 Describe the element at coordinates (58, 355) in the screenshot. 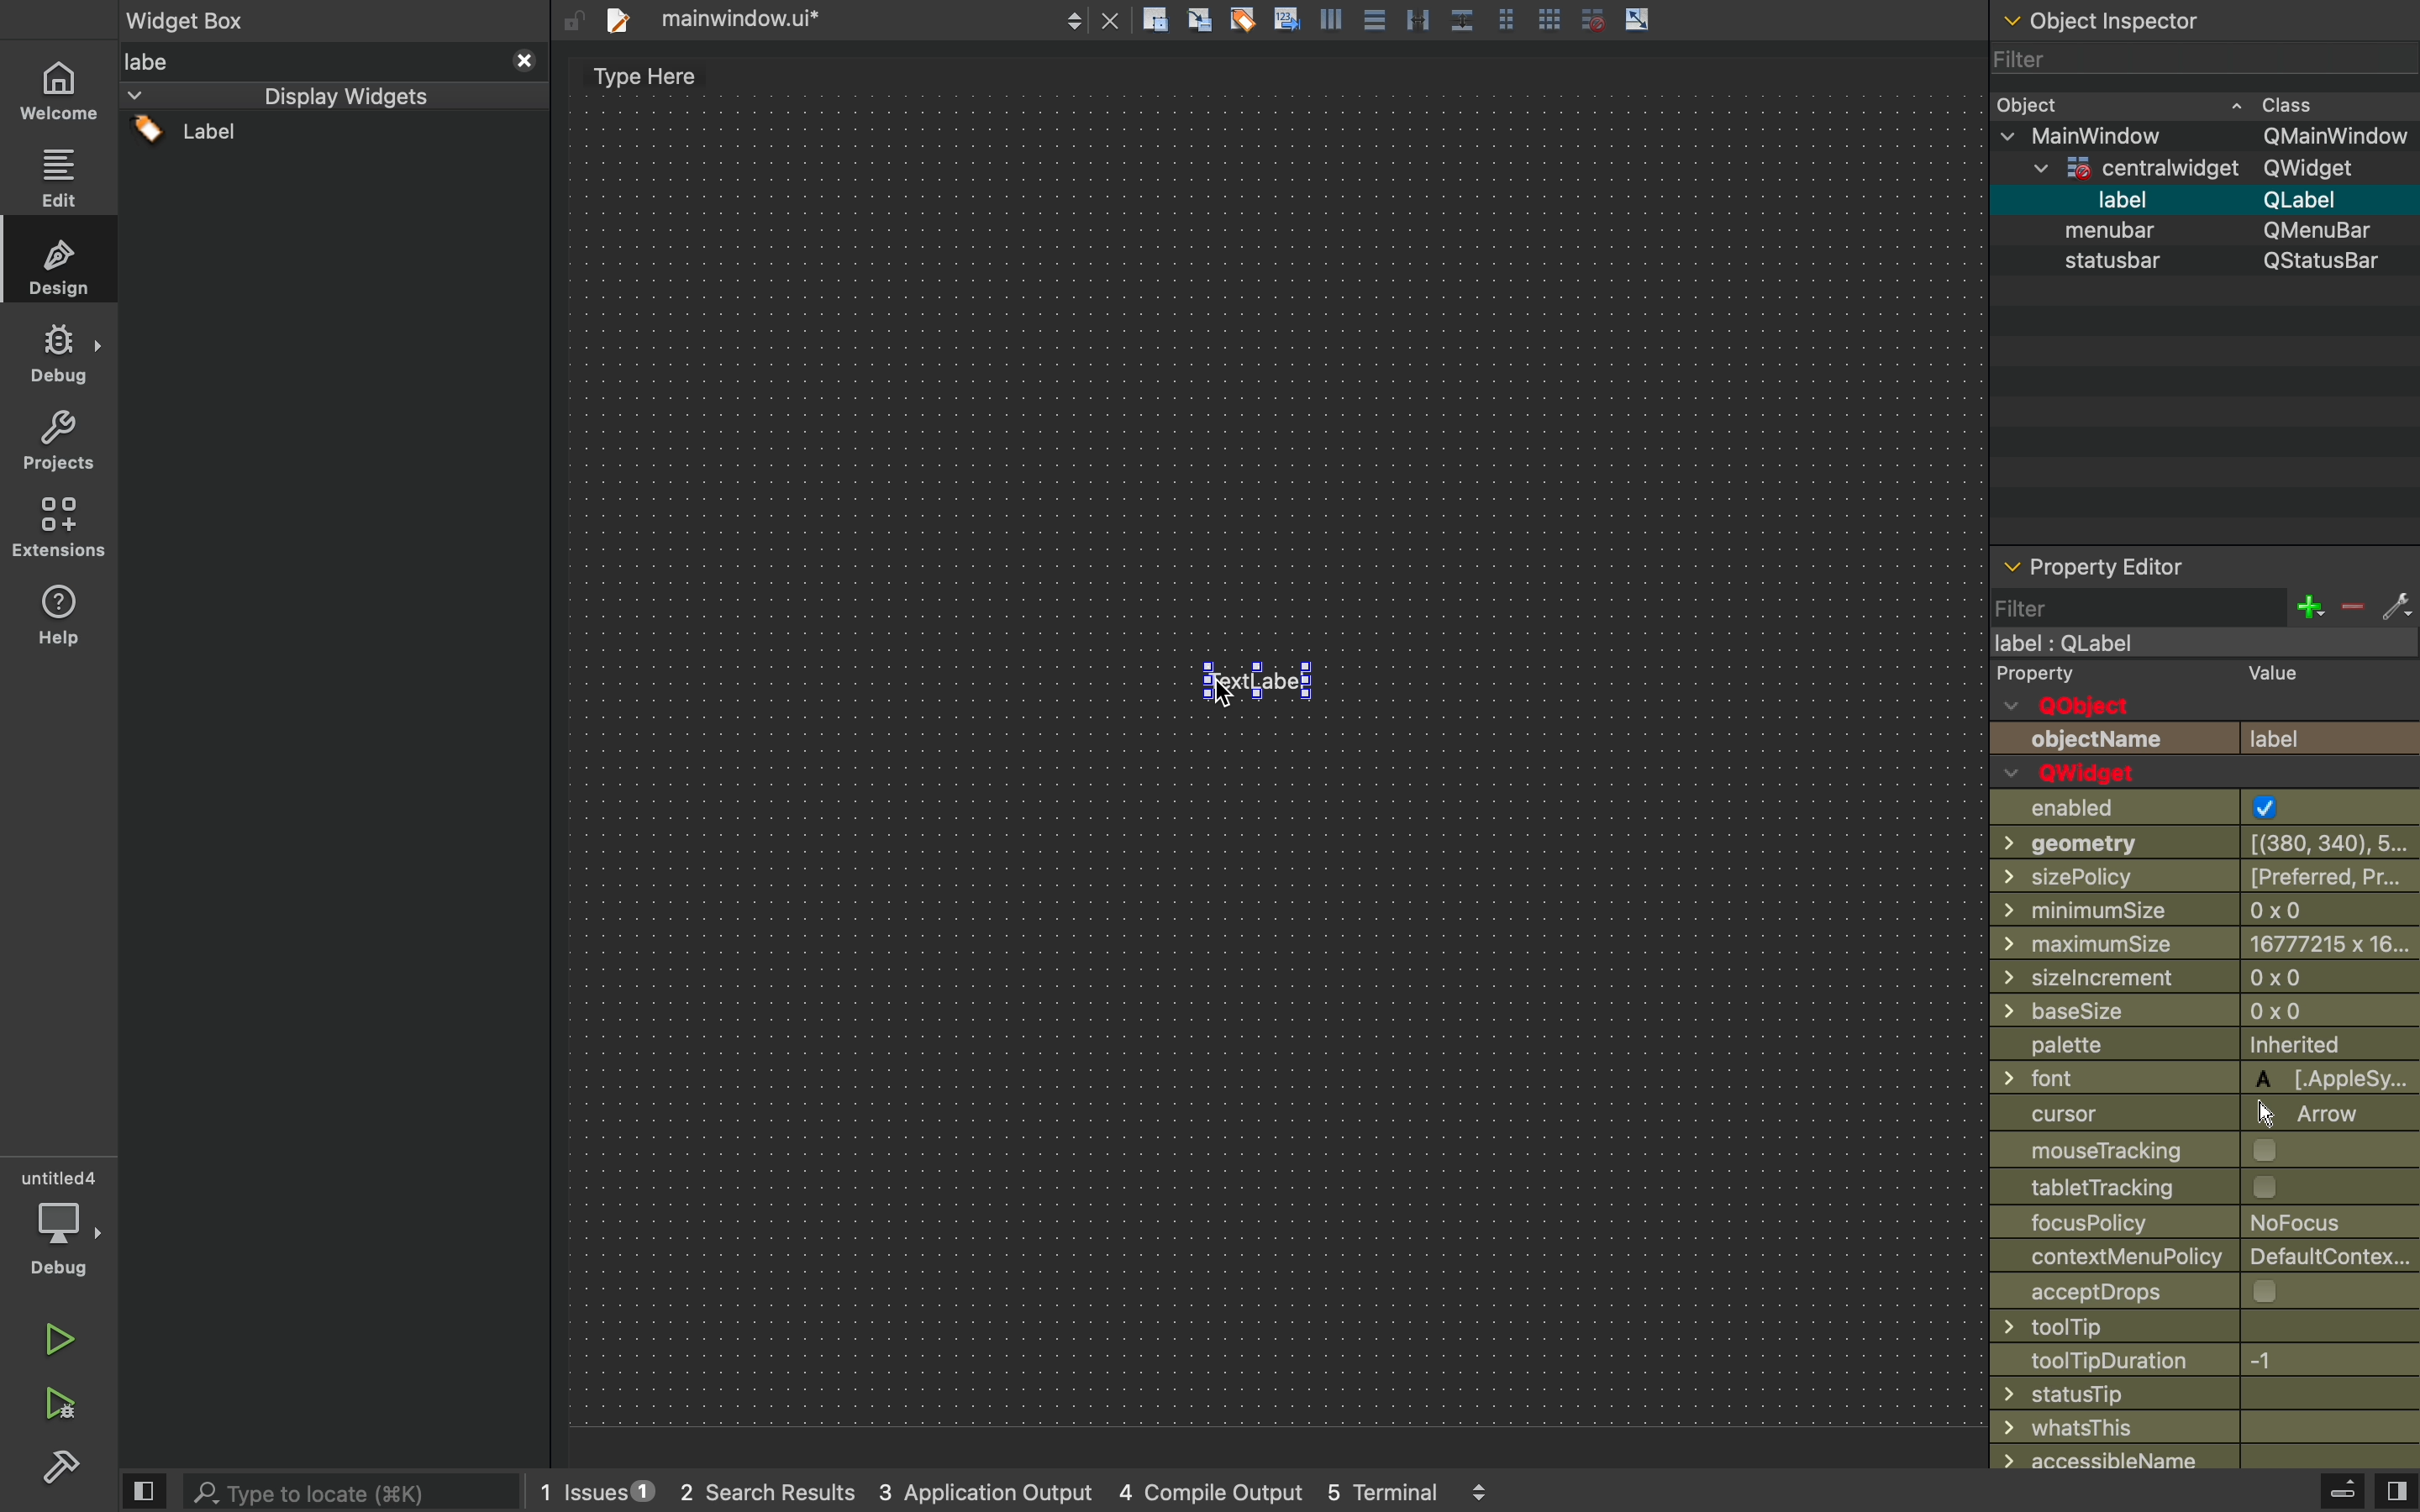

I see `debug` at that location.